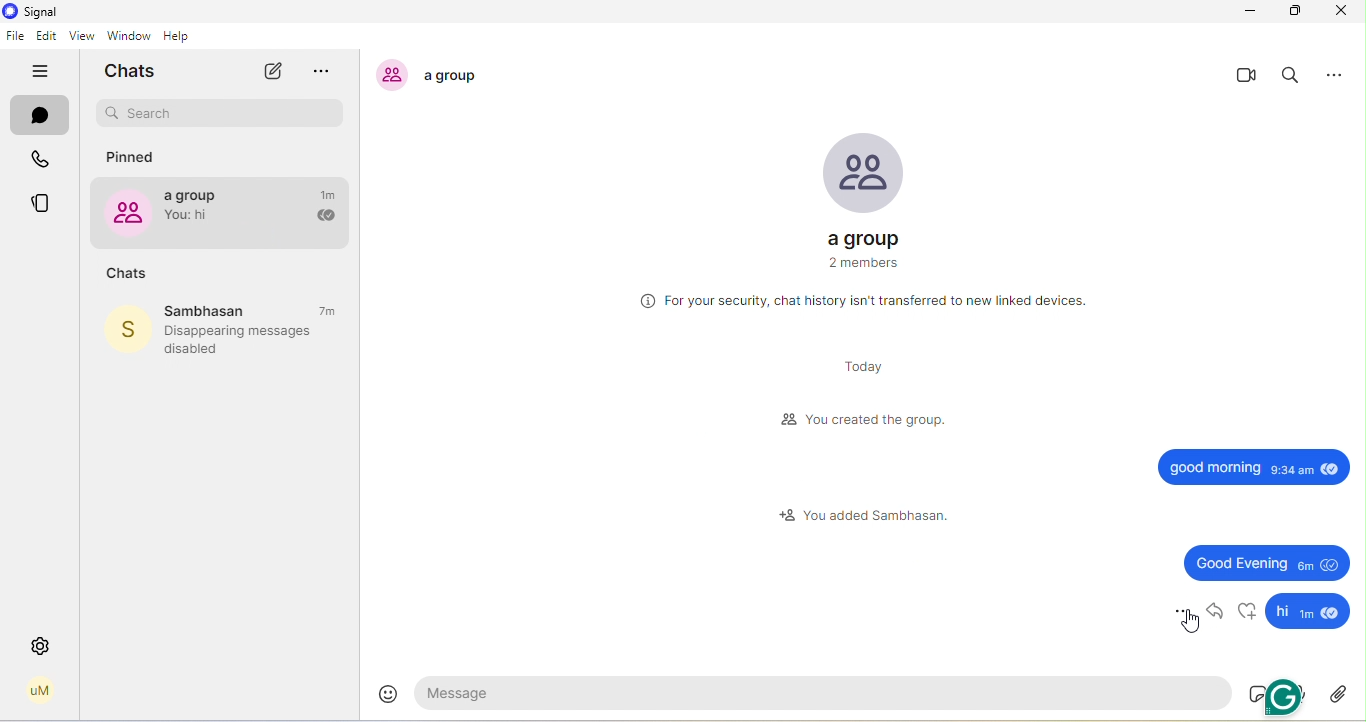  I want to click on window, so click(128, 36).